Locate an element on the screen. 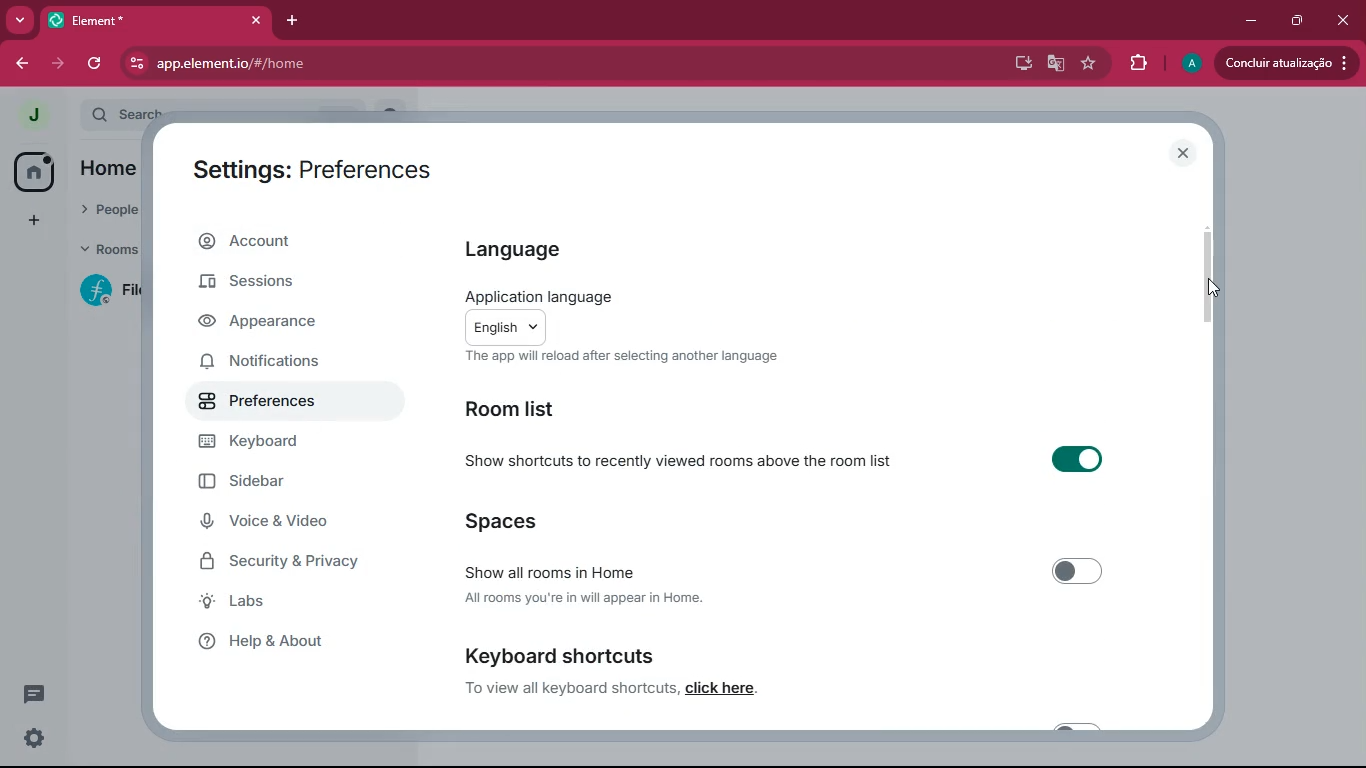  app.element.io/#/home is located at coordinates (328, 64).